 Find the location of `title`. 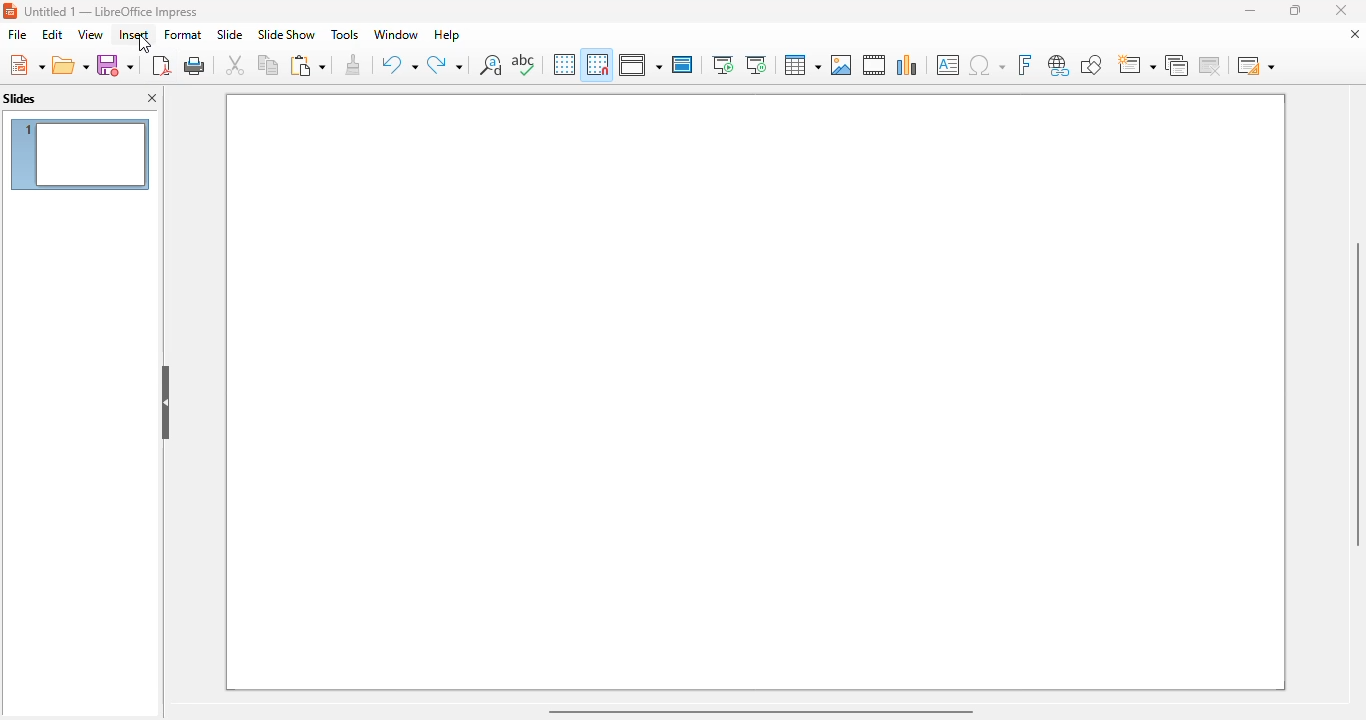

title is located at coordinates (112, 11).